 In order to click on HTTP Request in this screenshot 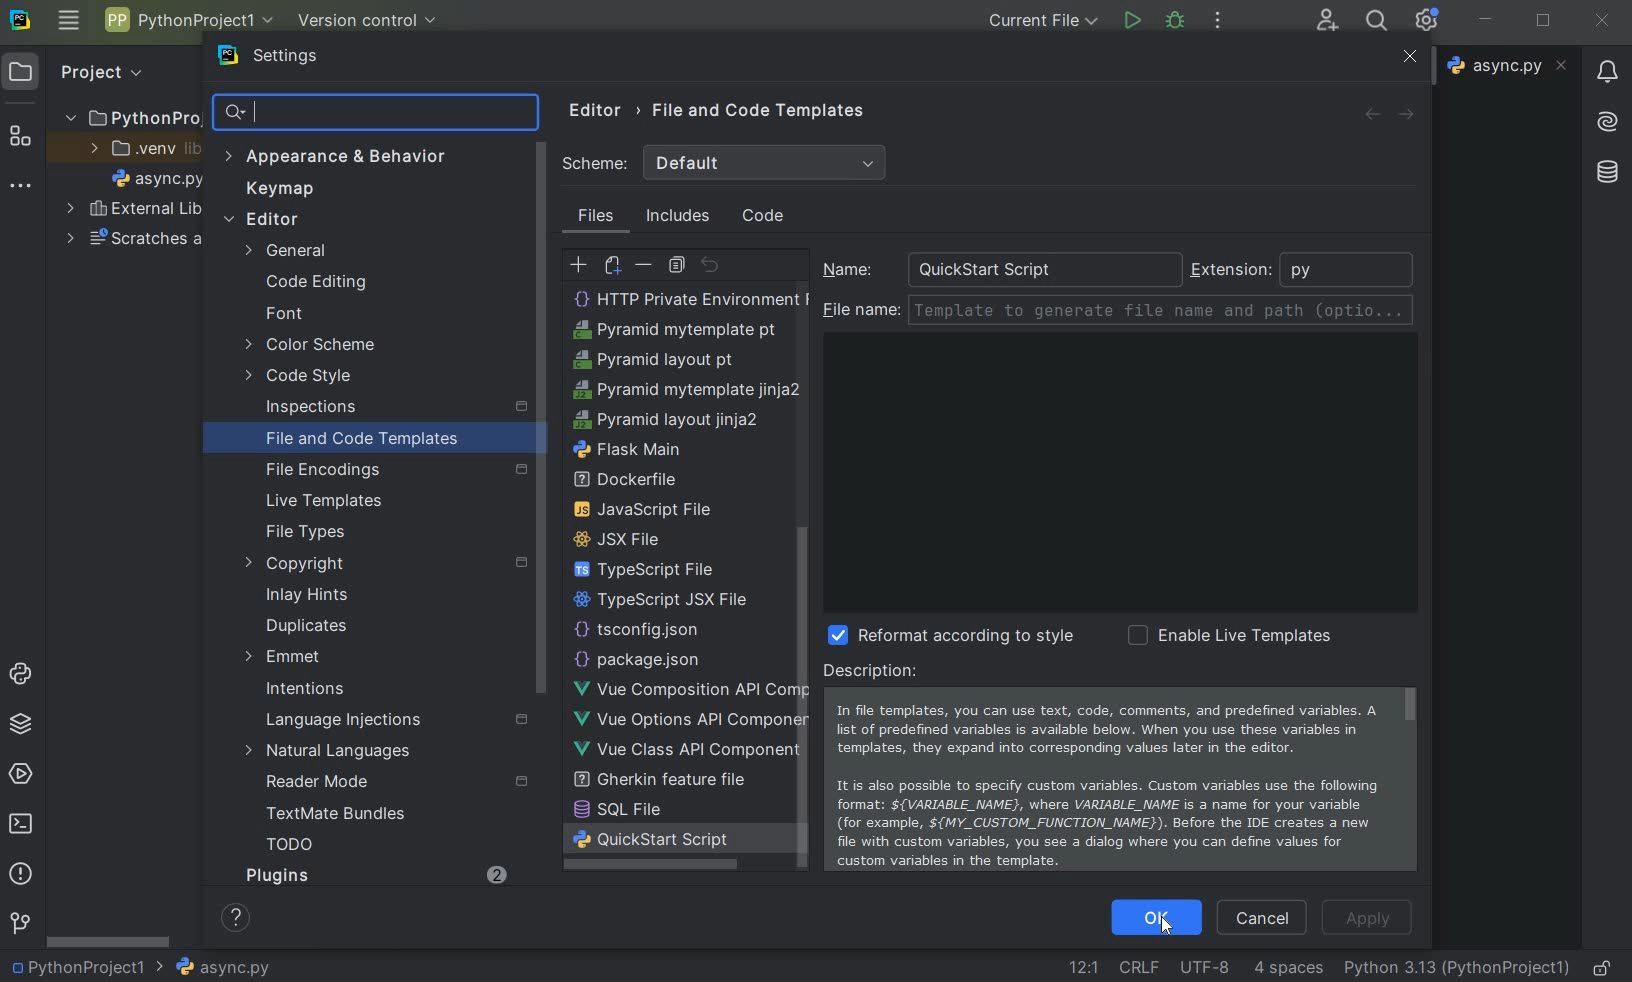, I will do `click(639, 627)`.